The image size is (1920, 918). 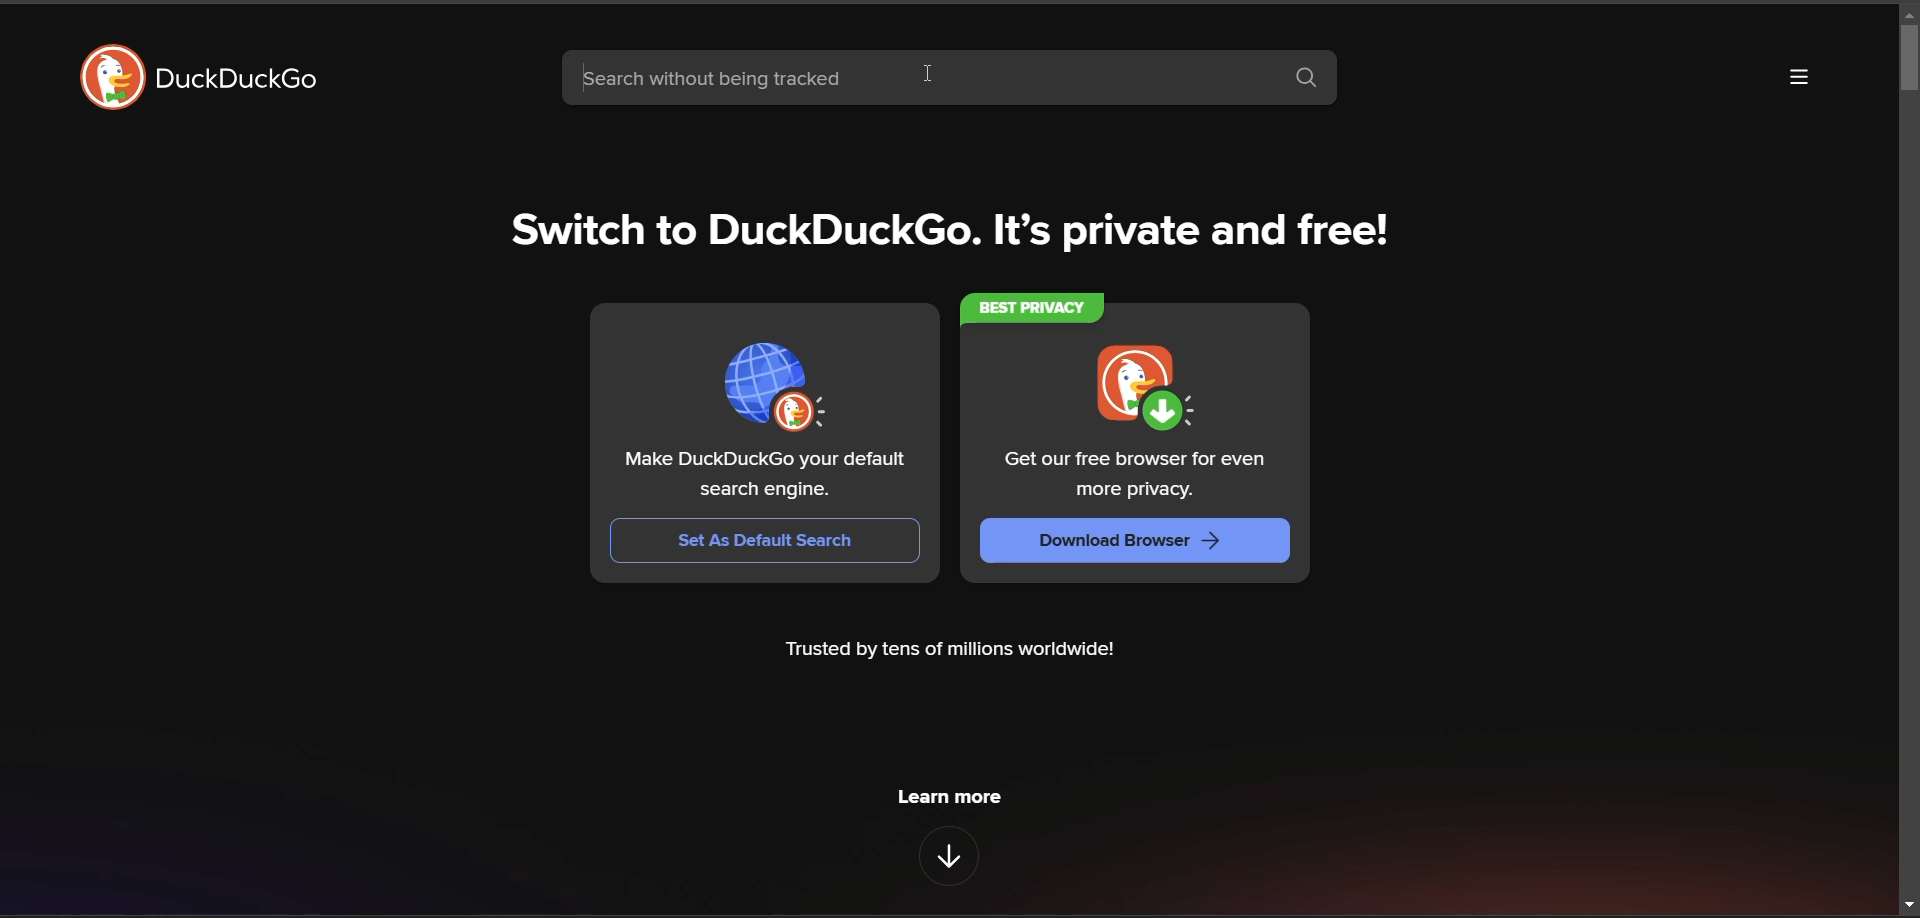 I want to click on Set As Default Search, so click(x=767, y=539).